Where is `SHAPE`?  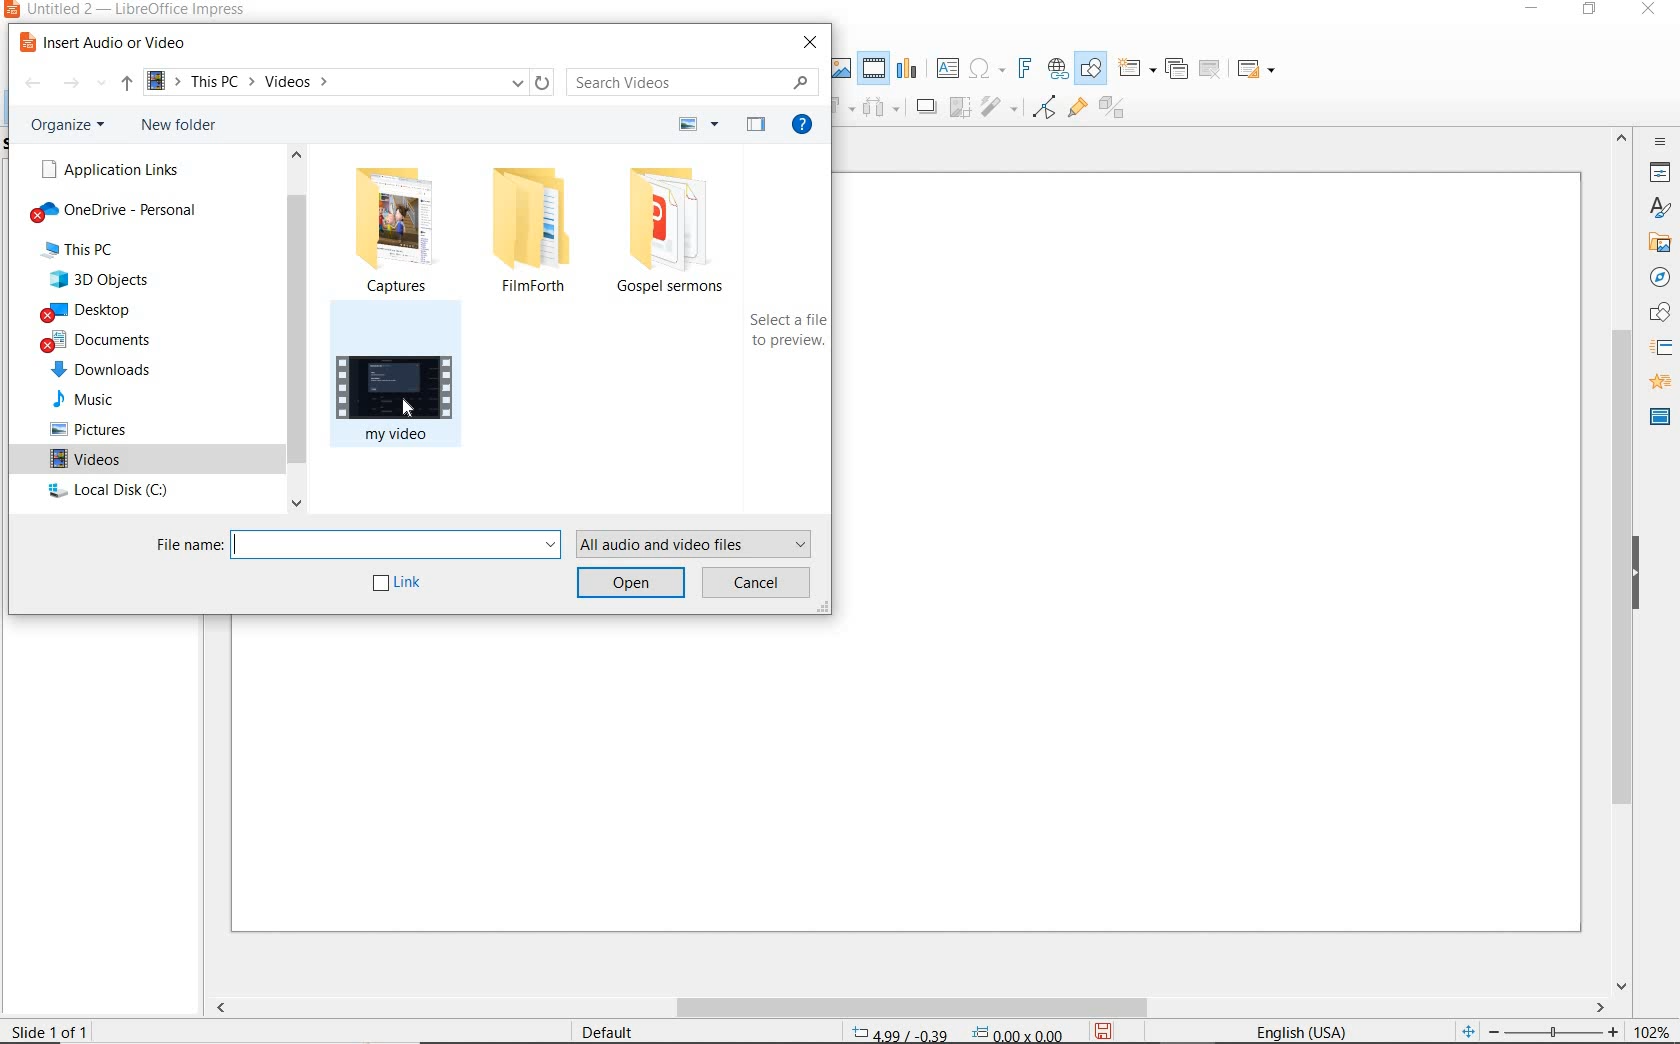 SHAPE is located at coordinates (1661, 315).